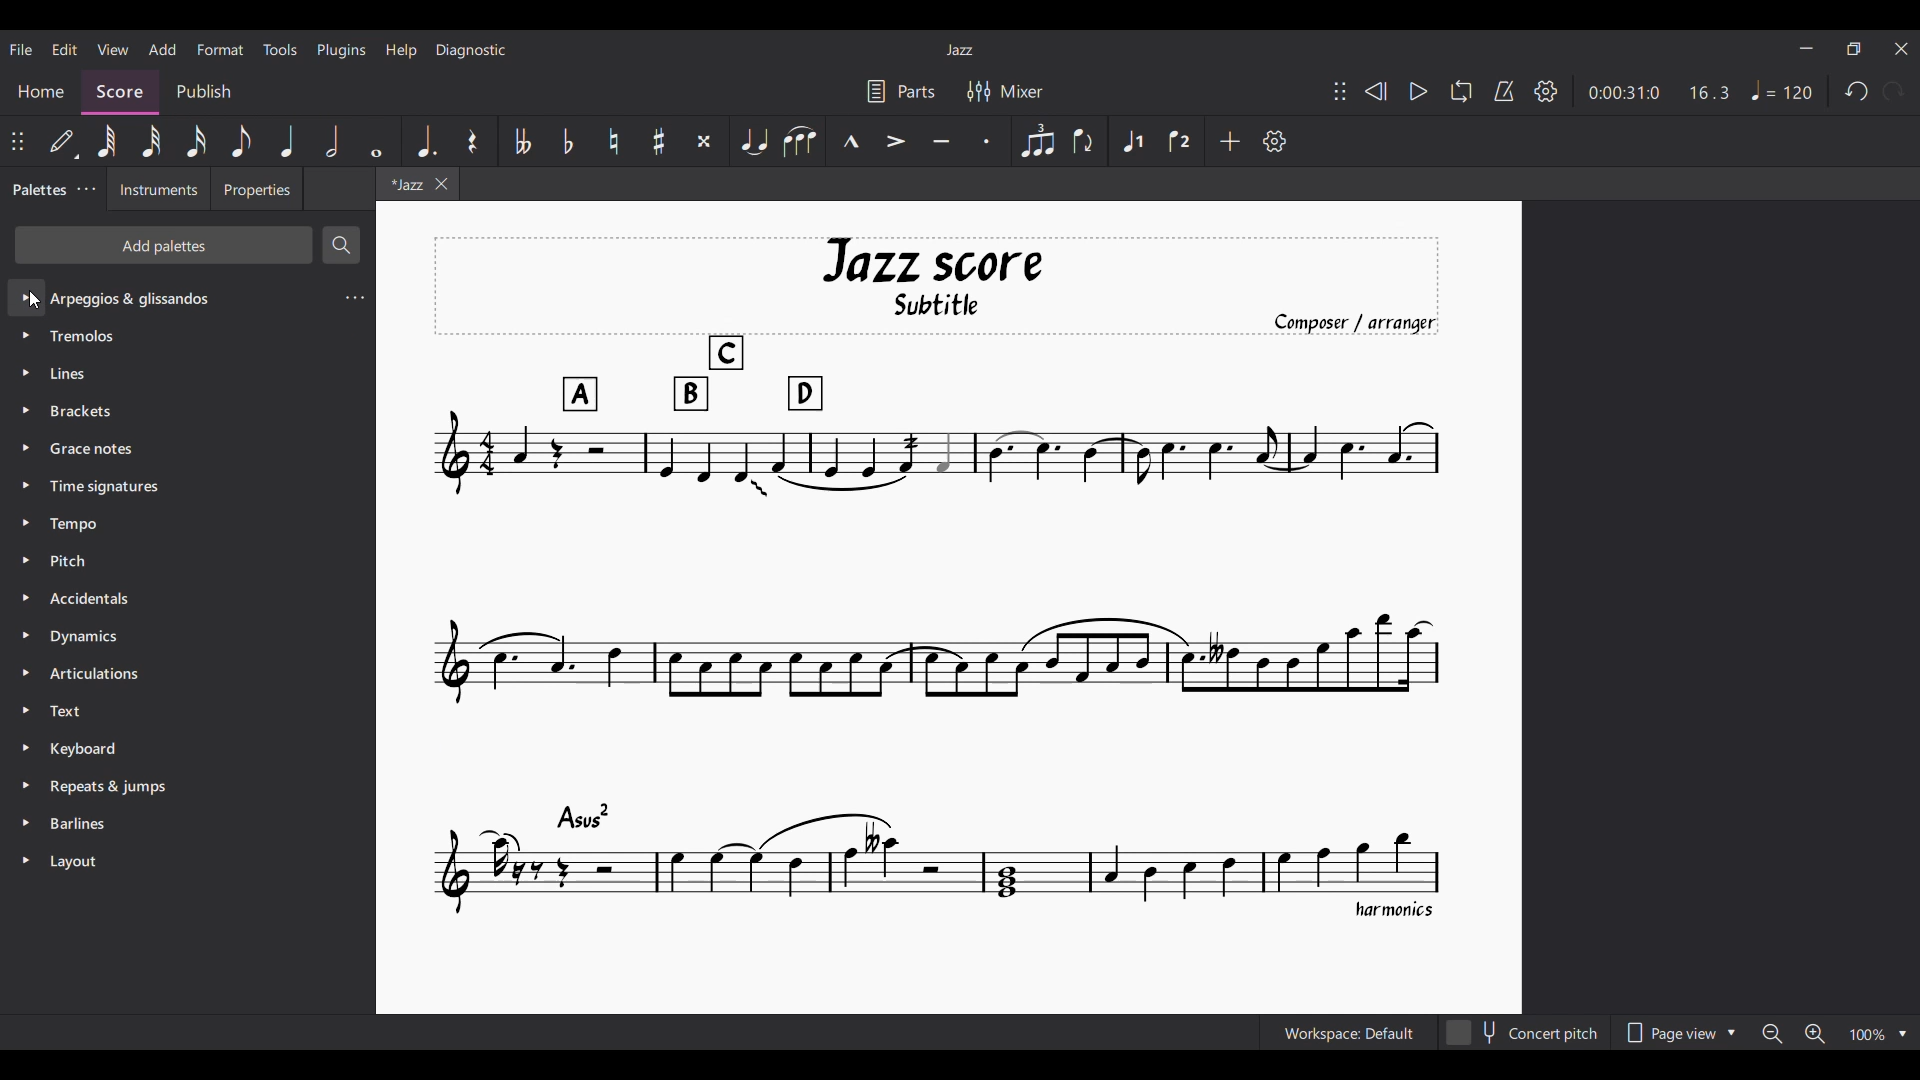 Image resolution: width=1920 pixels, height=1080 pixels. I want to click on Current workspace setting, so click(1349, 1033).